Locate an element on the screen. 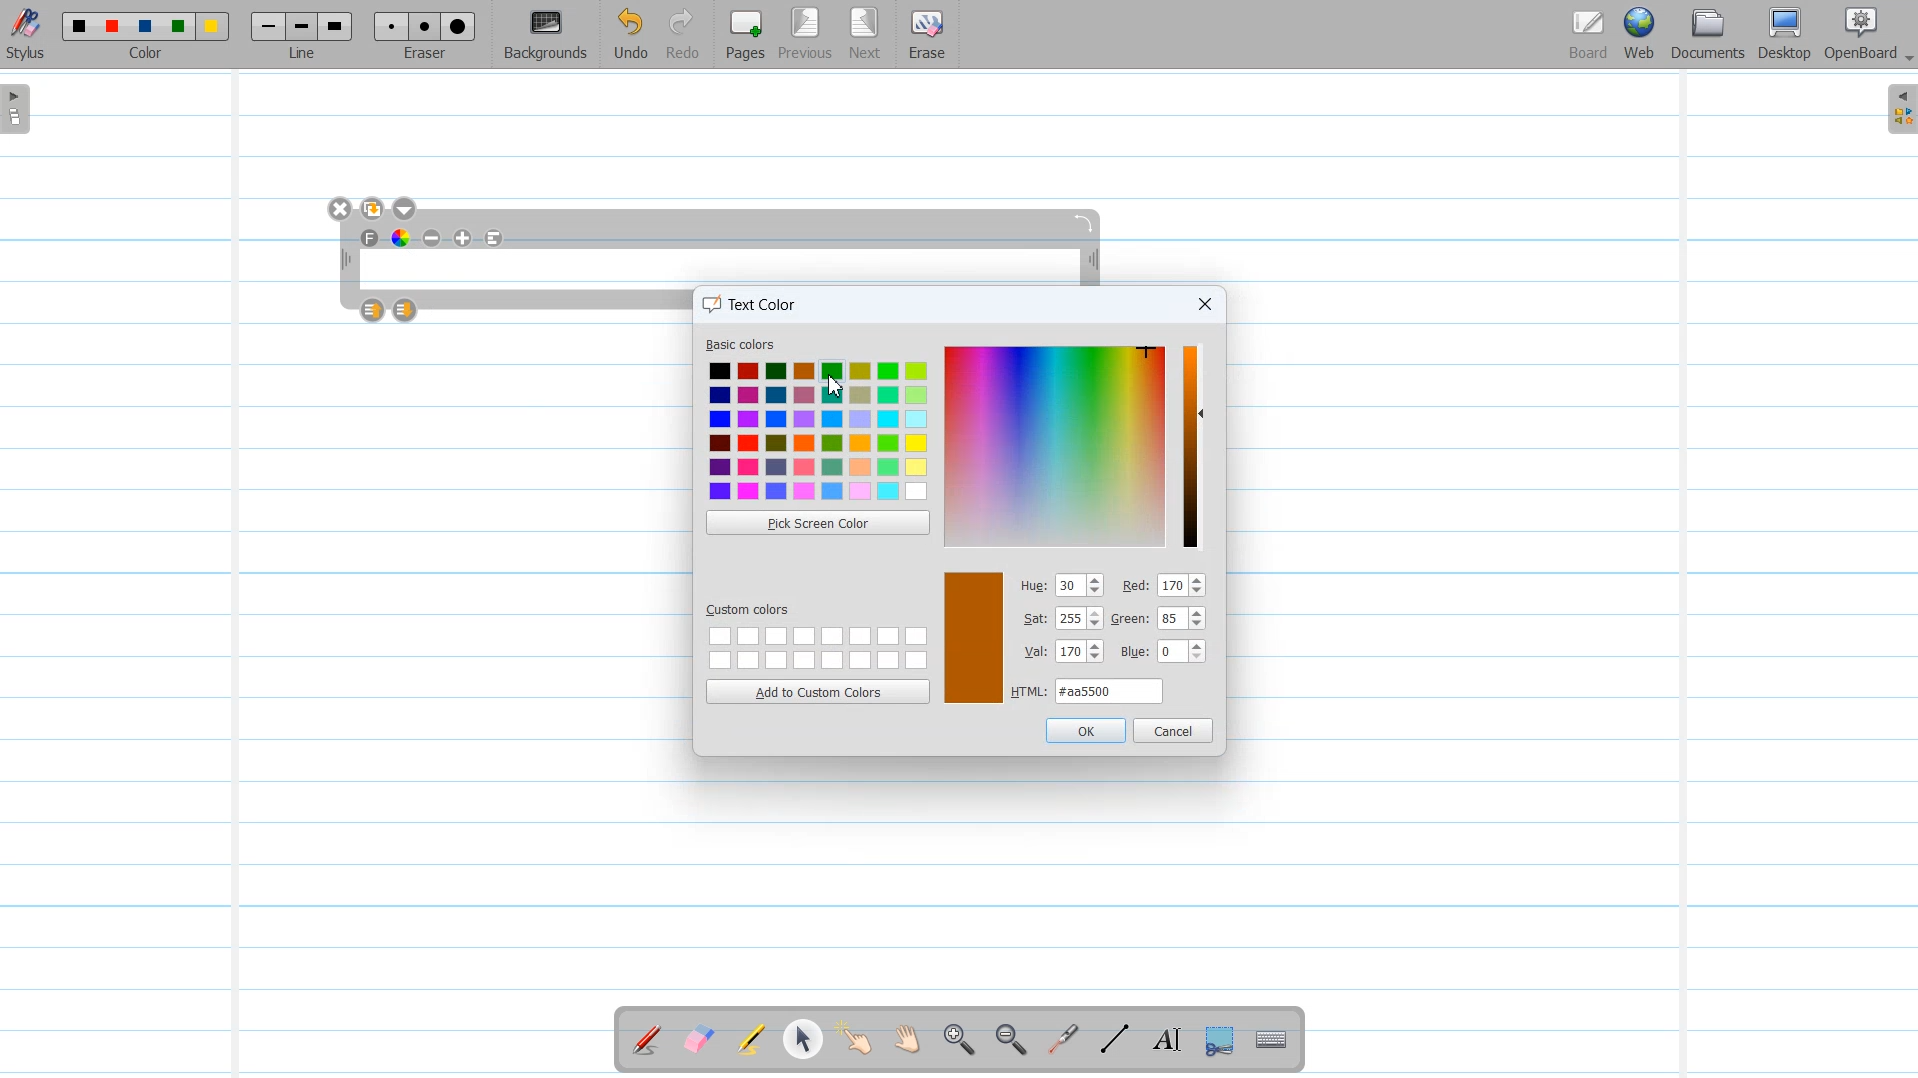 Image resolution: width=1918 pixels, height=1078 pixels. Drop Down Box is located at coordinates (1906, 59).